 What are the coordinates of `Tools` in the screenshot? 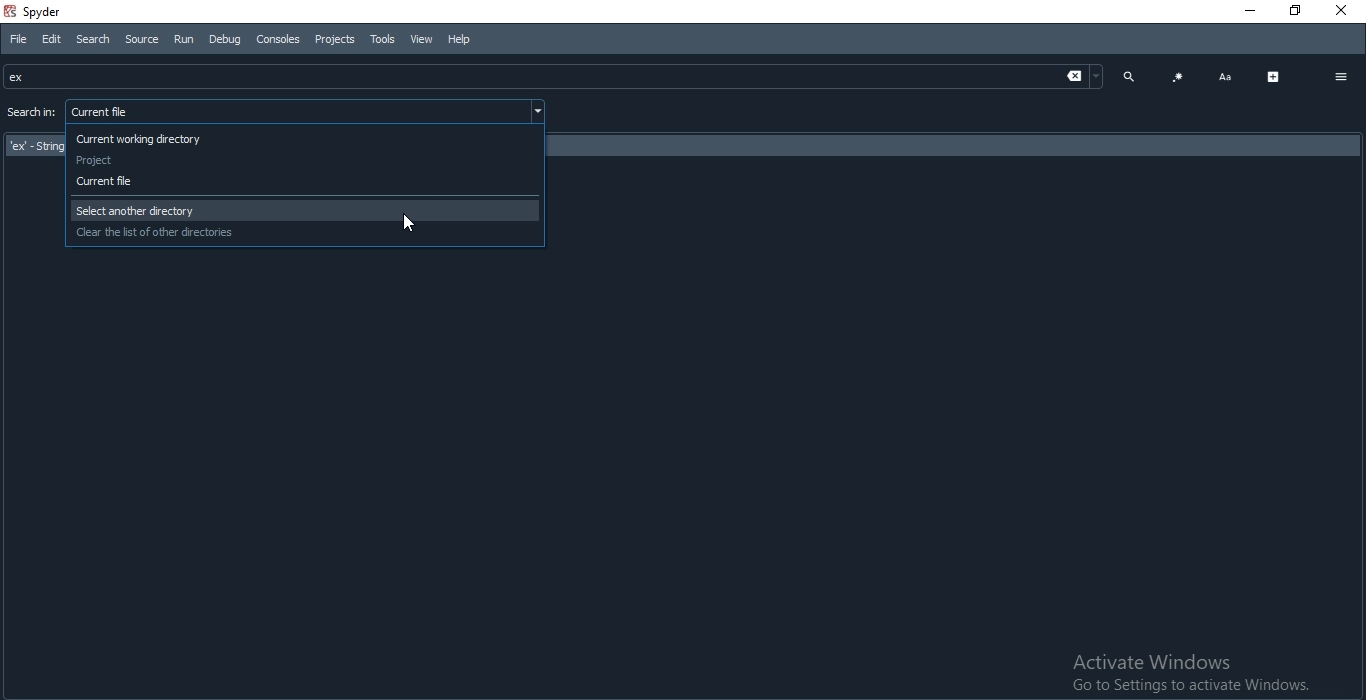 It's located at (383, 40).